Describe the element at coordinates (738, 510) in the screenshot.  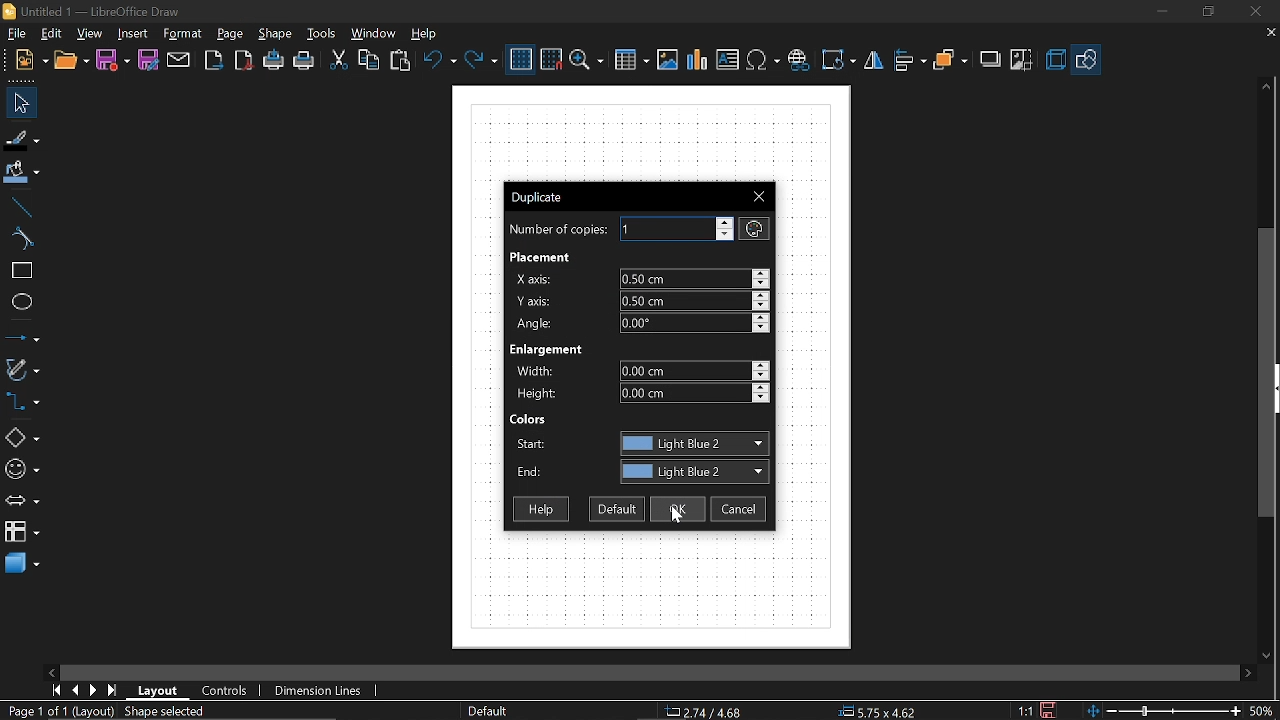
I see `cancel` at that location.